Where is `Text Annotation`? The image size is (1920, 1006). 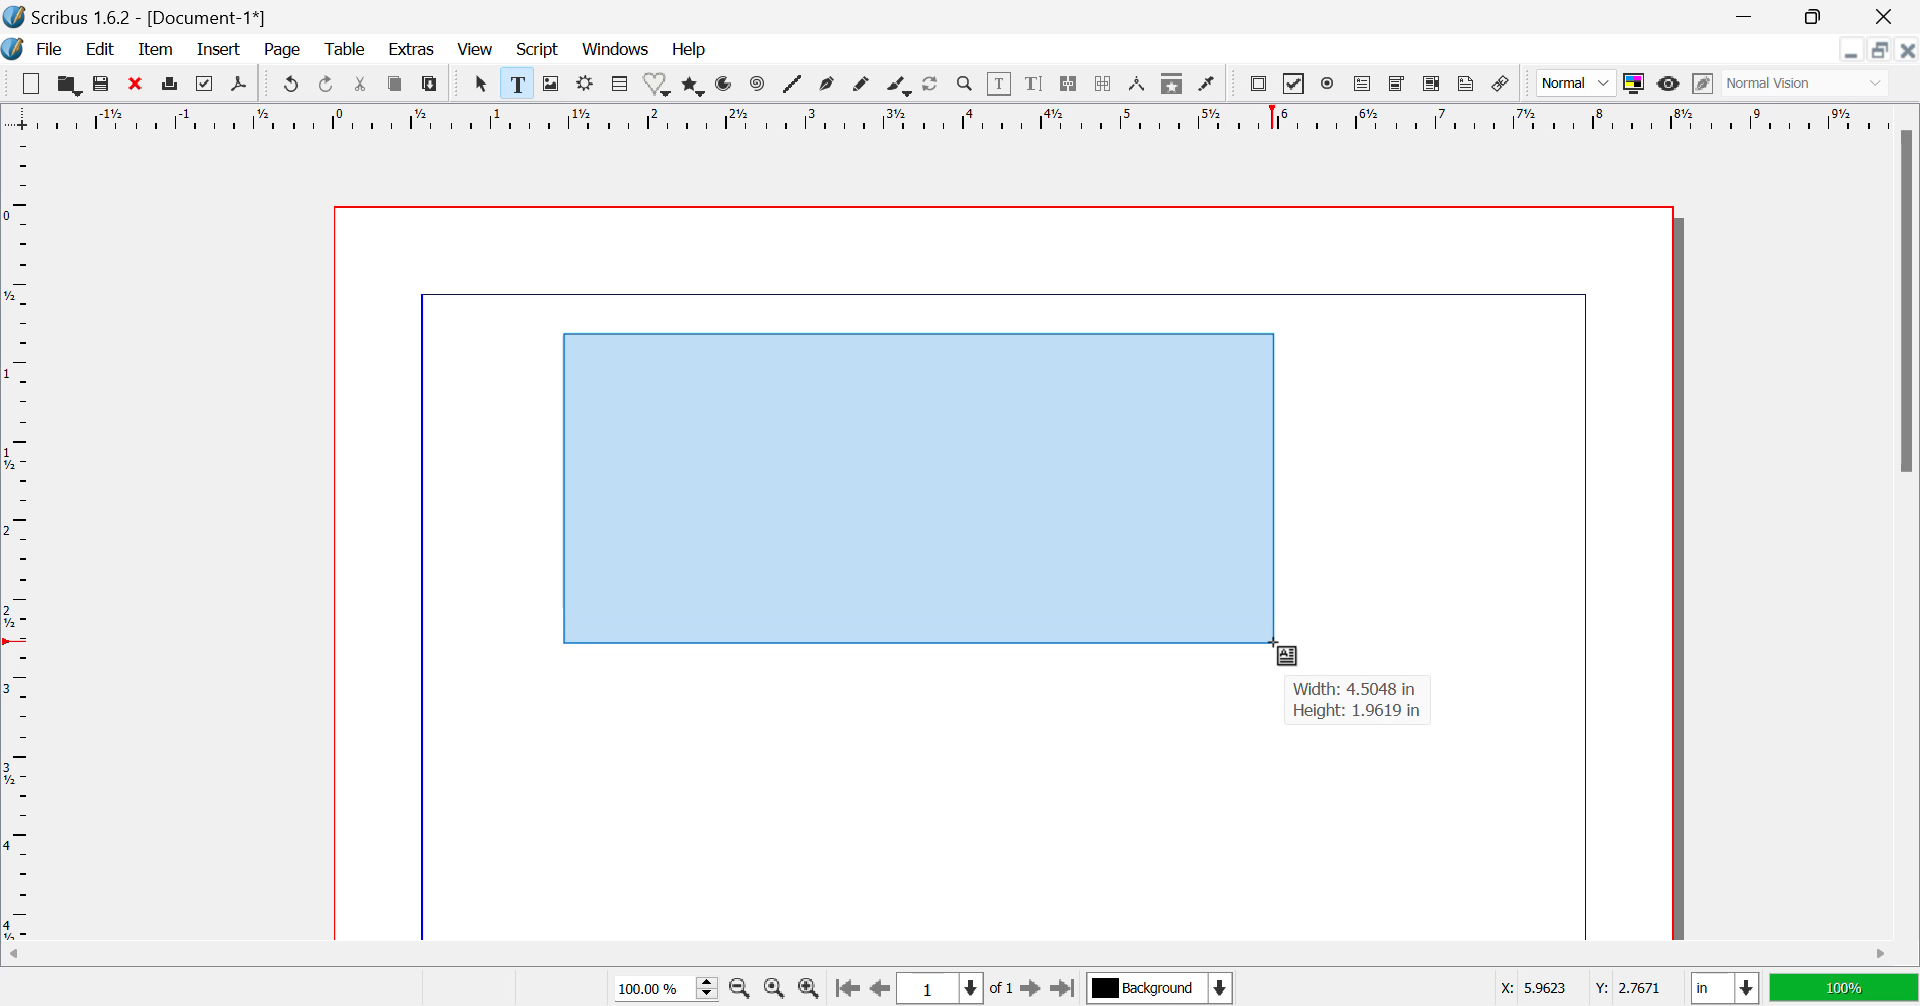 Text Annotation is located at coordinates (1468, 85).